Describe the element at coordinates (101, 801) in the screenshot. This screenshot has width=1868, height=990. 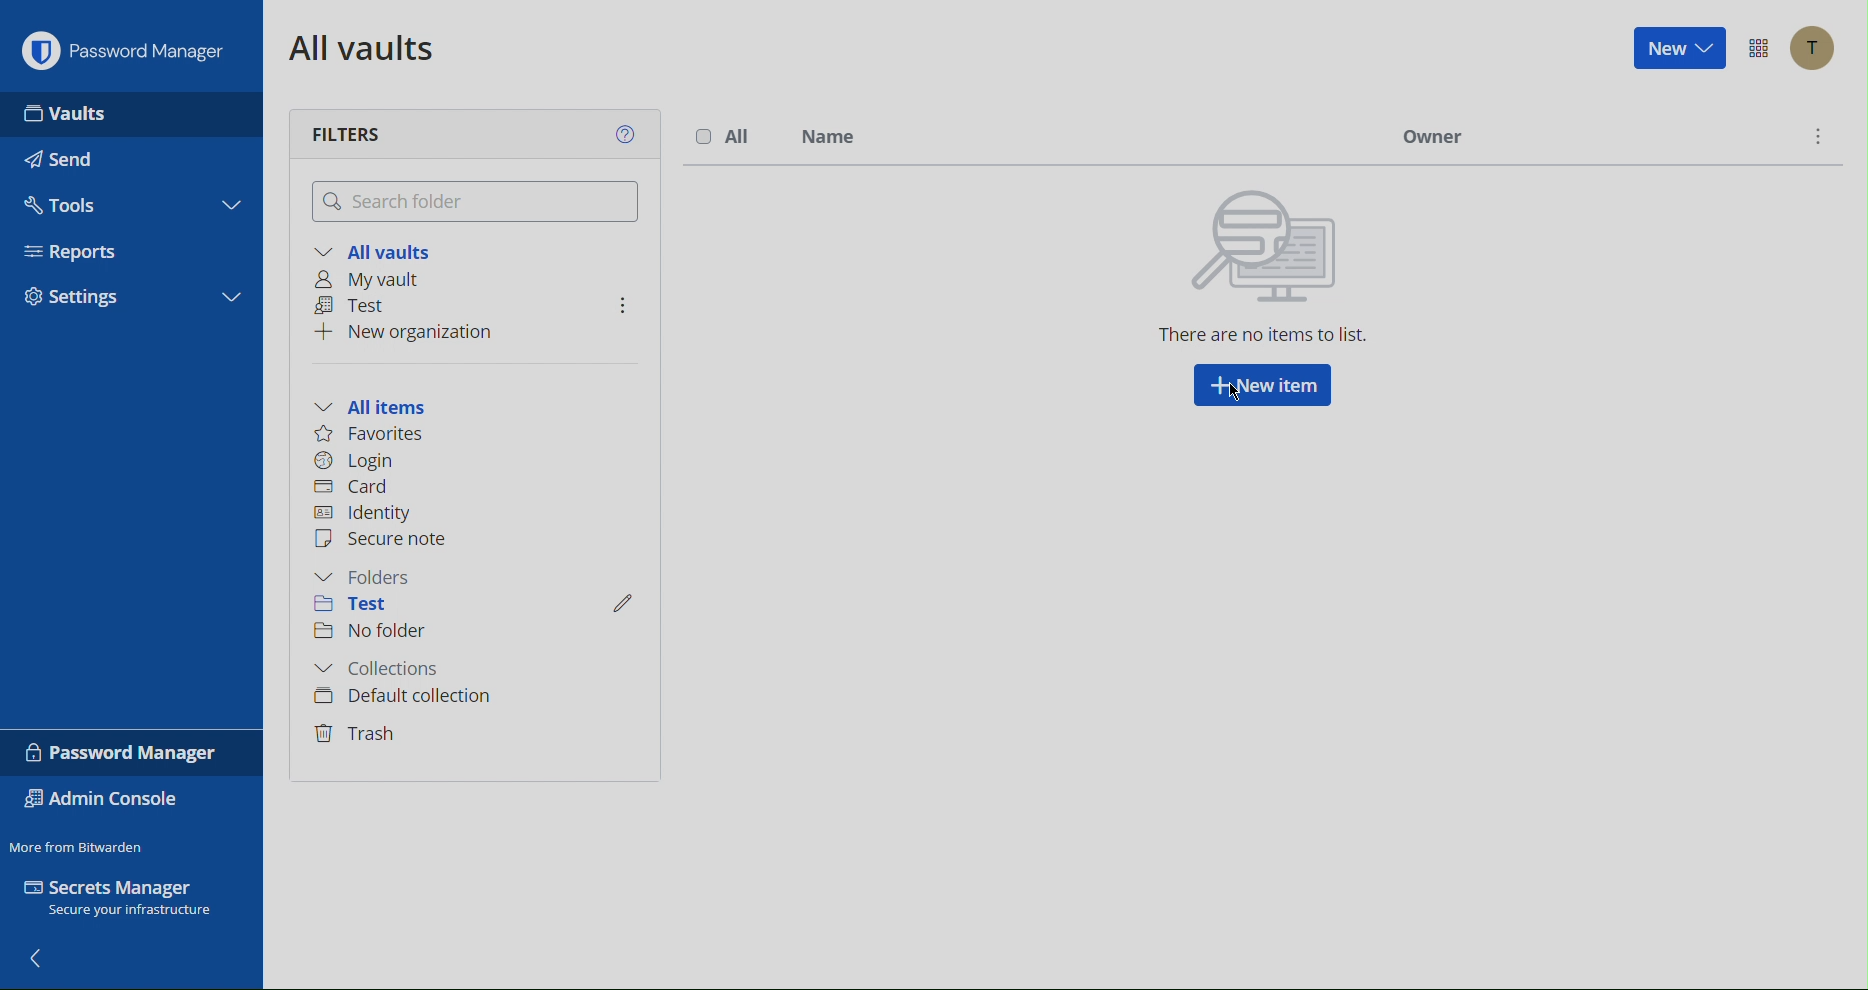
I see `Admin Console` at that location.